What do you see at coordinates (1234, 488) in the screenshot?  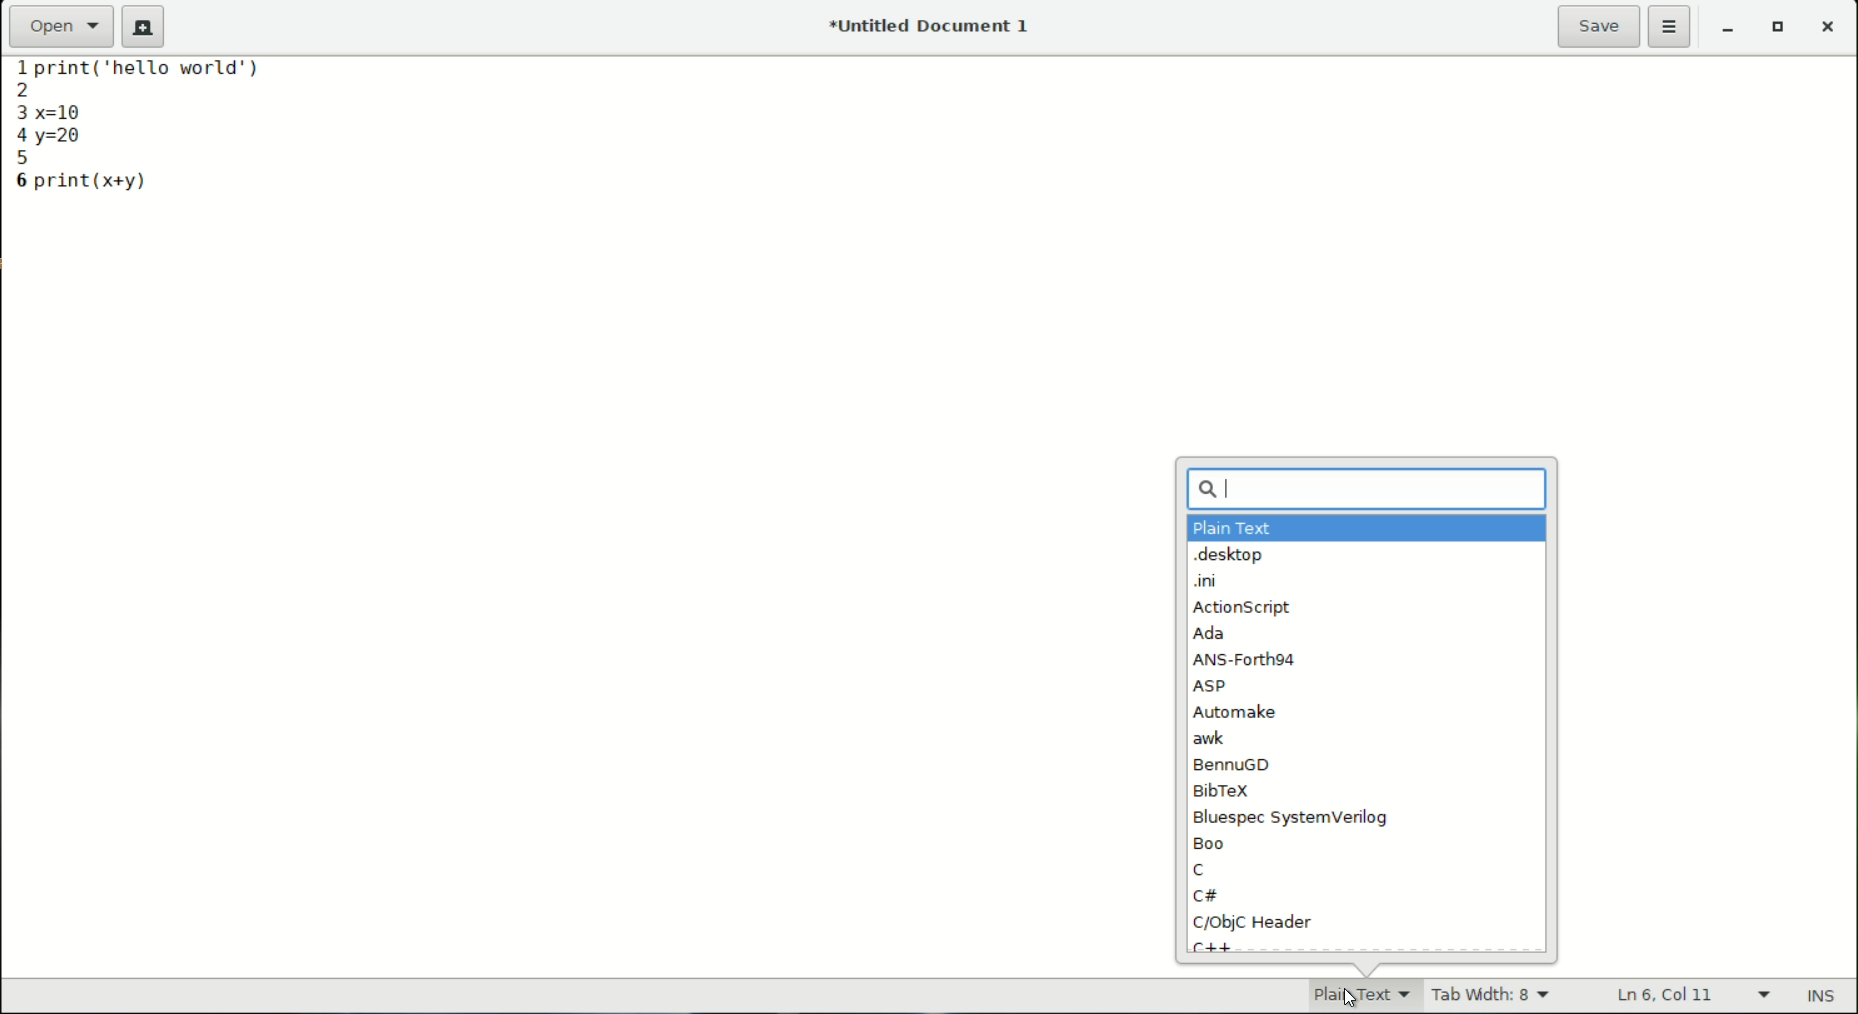 I see `cursor` at bounding box center [1234, 488].